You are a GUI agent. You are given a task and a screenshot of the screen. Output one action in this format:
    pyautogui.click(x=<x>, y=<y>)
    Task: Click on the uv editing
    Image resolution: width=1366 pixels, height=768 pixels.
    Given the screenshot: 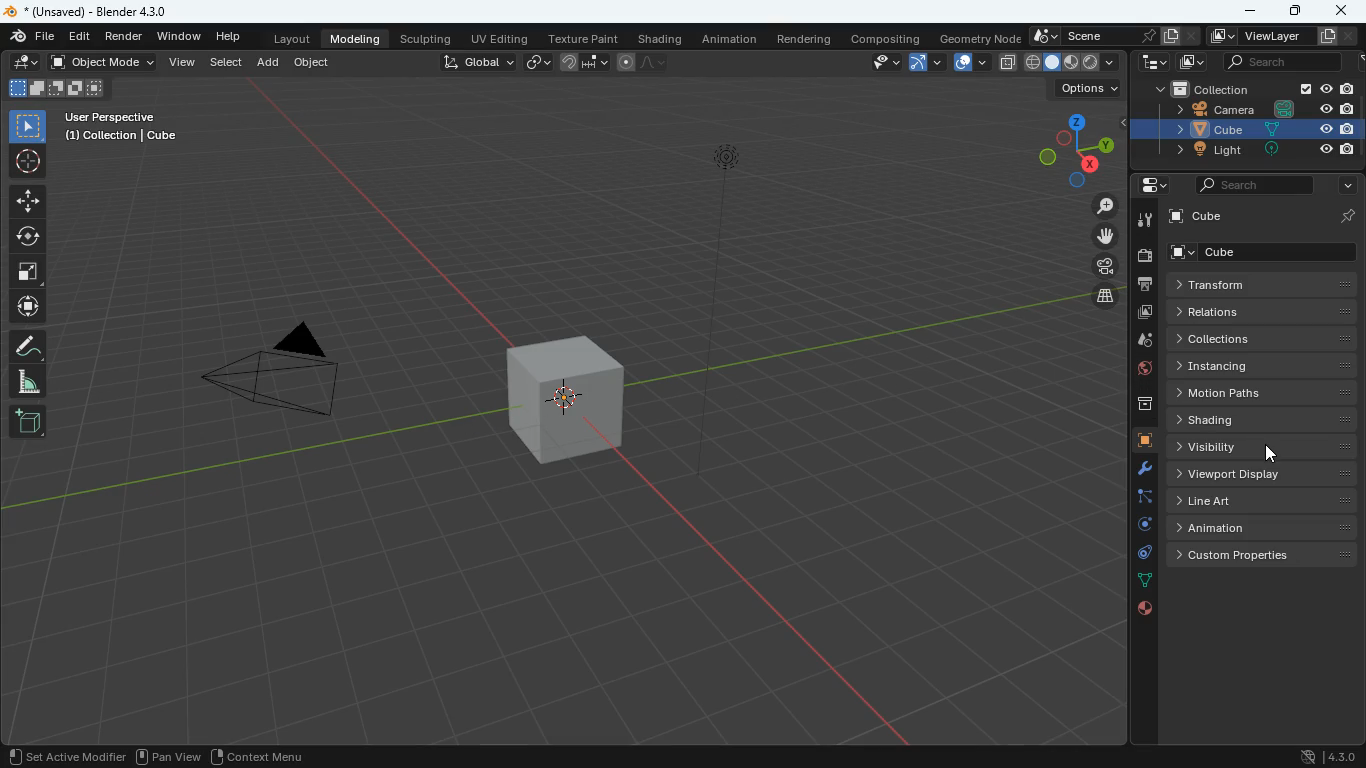 What is the action you would take?
    pyautogui.click(x=500, y=38)
    